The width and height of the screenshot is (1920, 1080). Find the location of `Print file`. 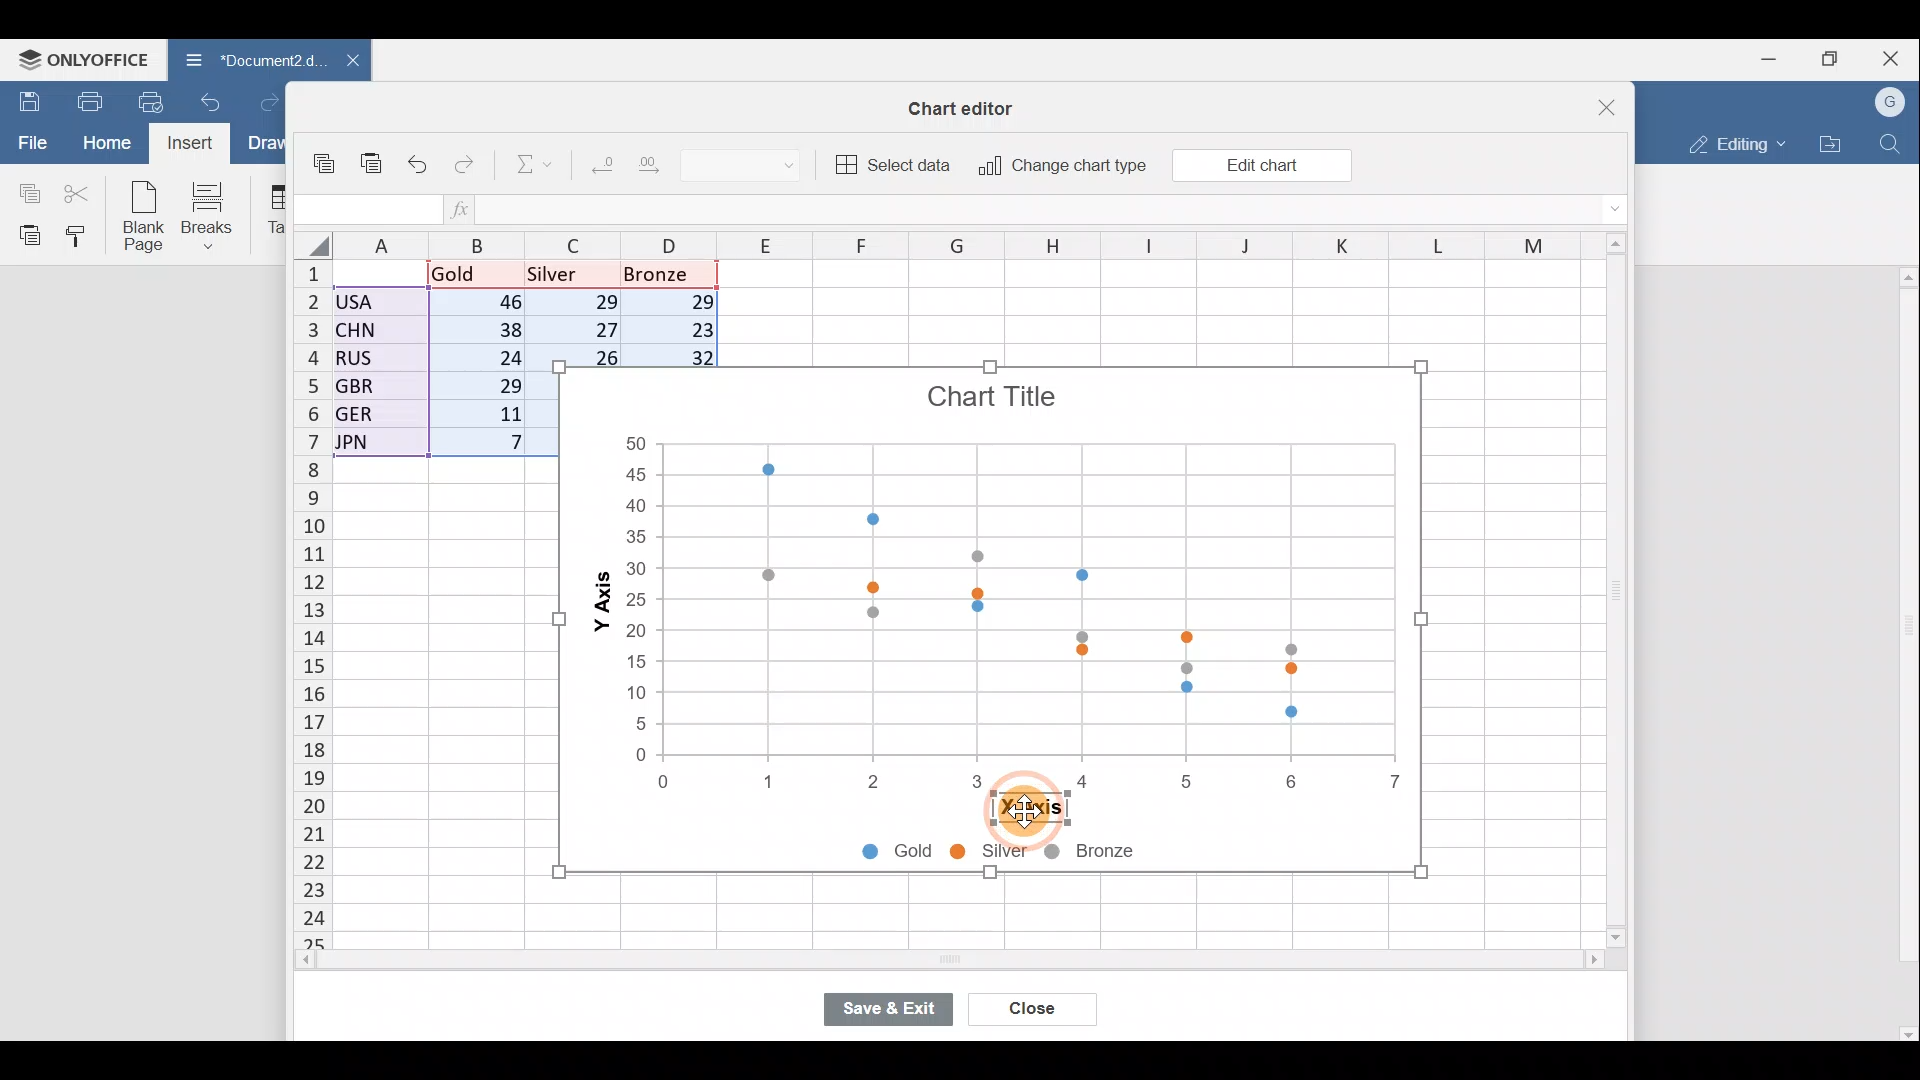

Print file is located at coordinates (82, 100).